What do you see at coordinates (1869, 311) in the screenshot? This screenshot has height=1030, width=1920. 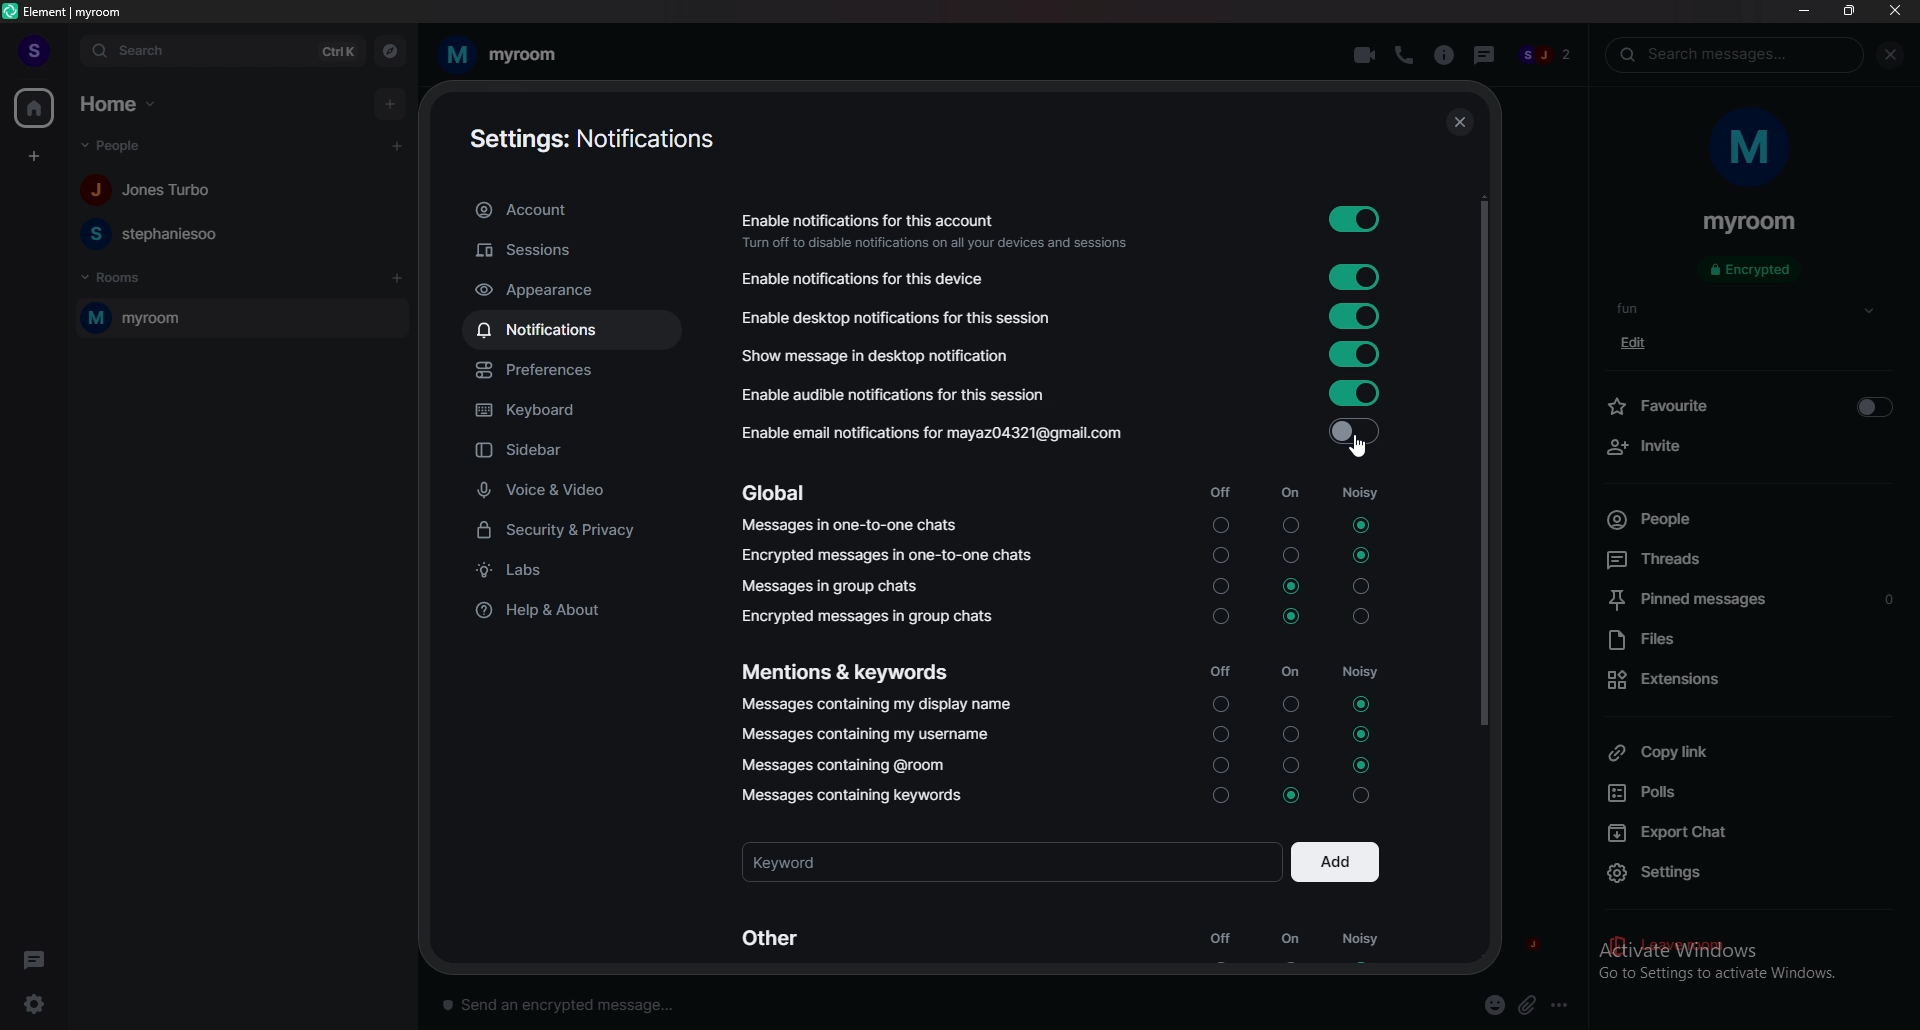 I see `show` at bounding box center [1869, 311].